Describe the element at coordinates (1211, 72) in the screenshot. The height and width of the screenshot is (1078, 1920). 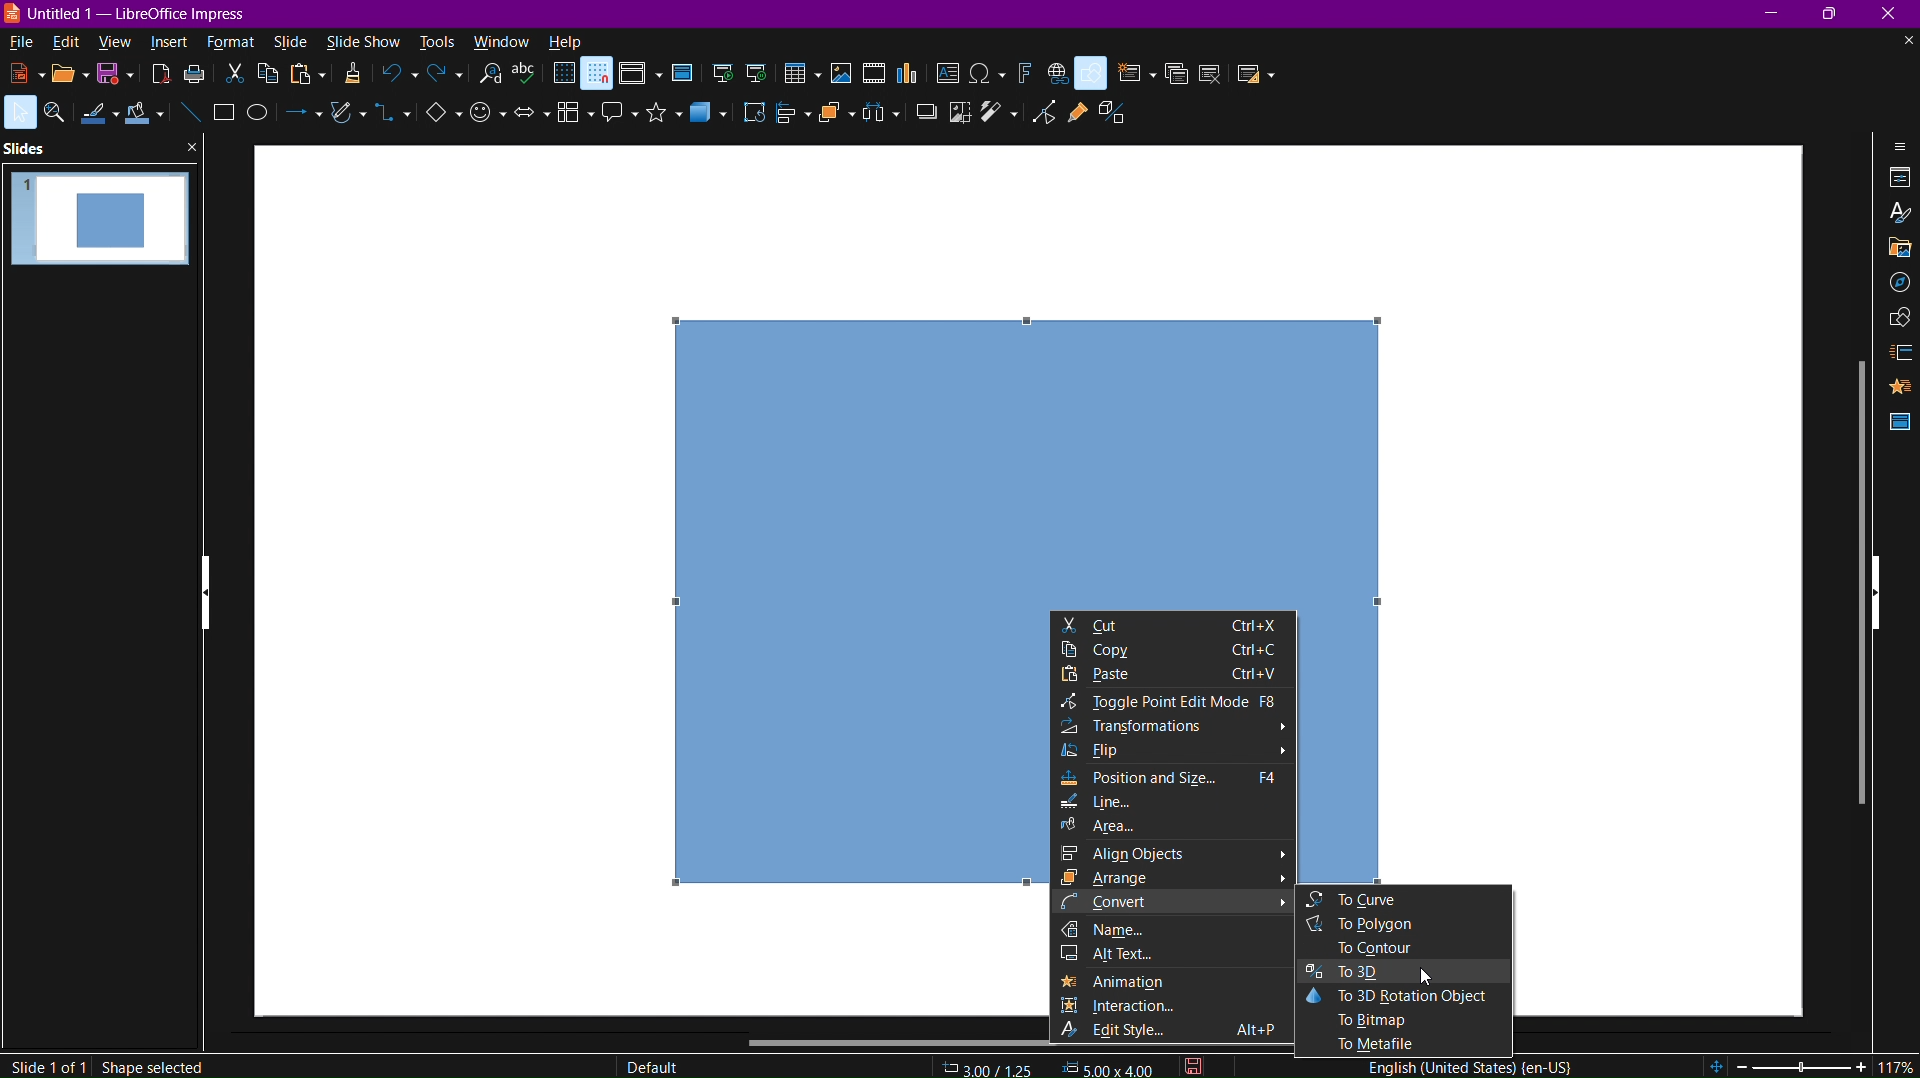
I see `Delete Slide` at that location.